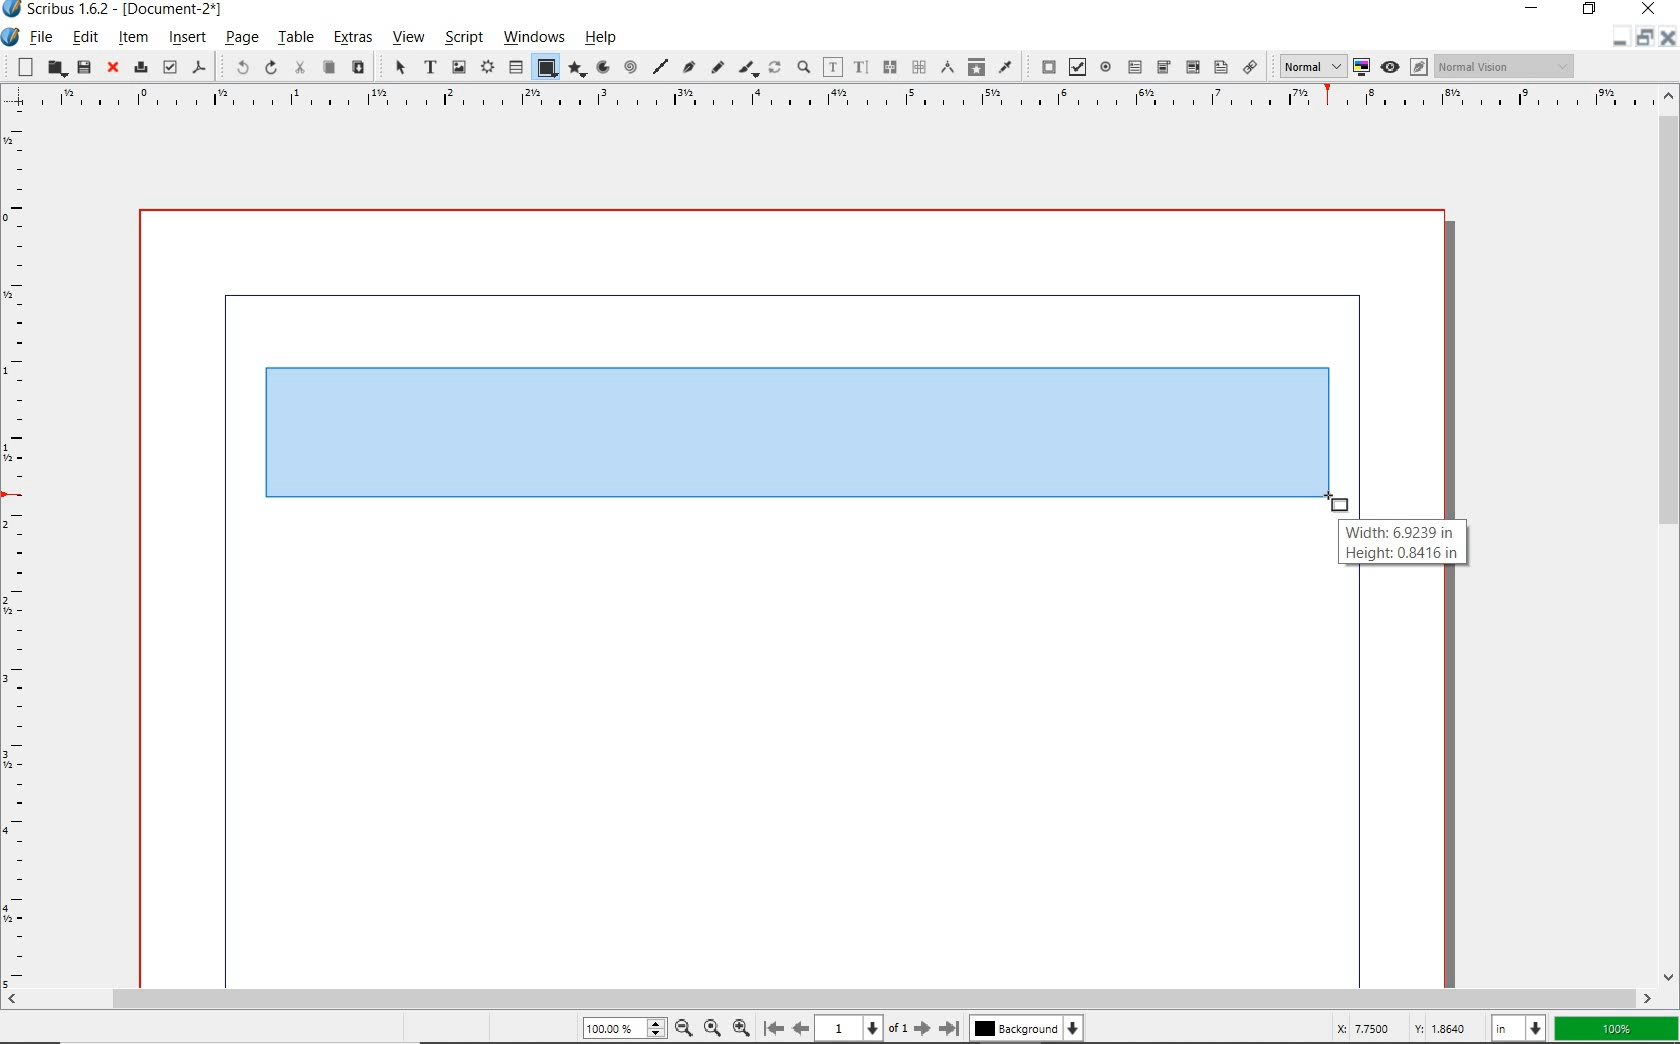 This screenshot has width=1680, height=1044. Describe the element at coordinates (604, 37) in the screenshot. I see `help` at that location.